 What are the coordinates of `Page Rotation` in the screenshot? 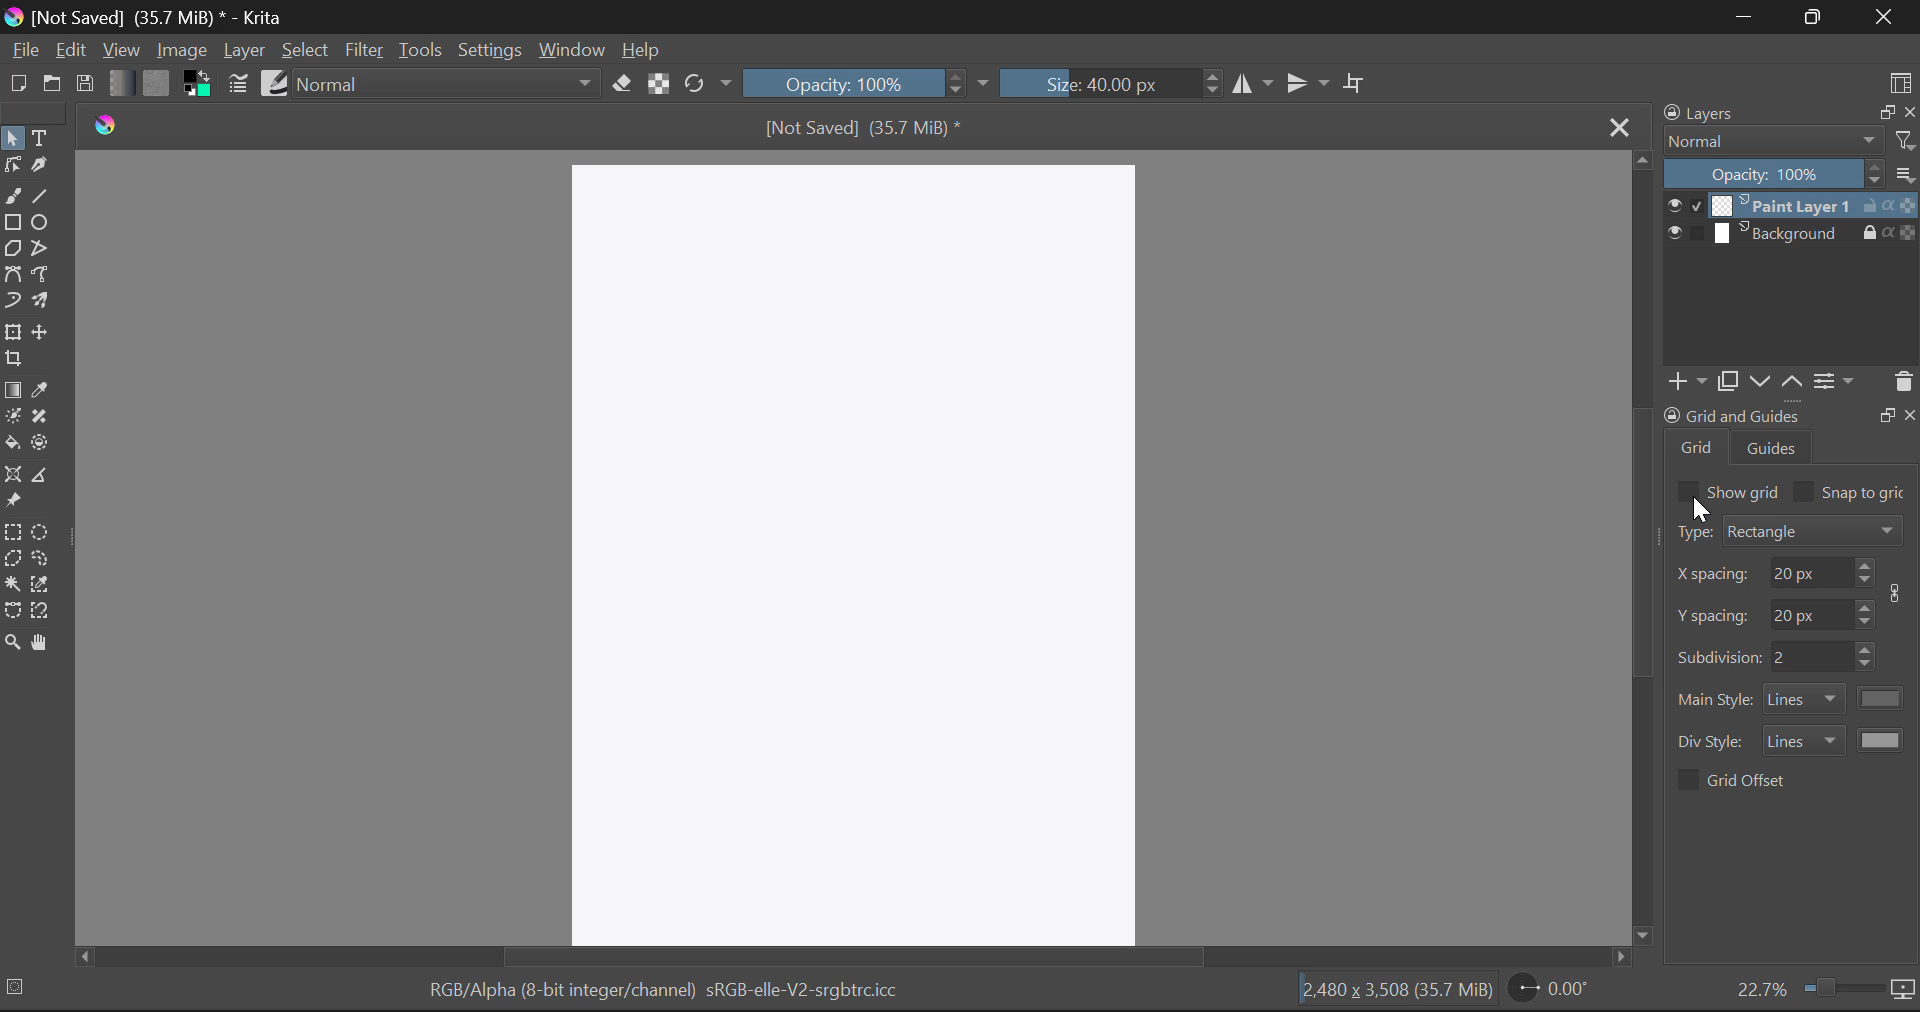 It's located at (1553, 989).